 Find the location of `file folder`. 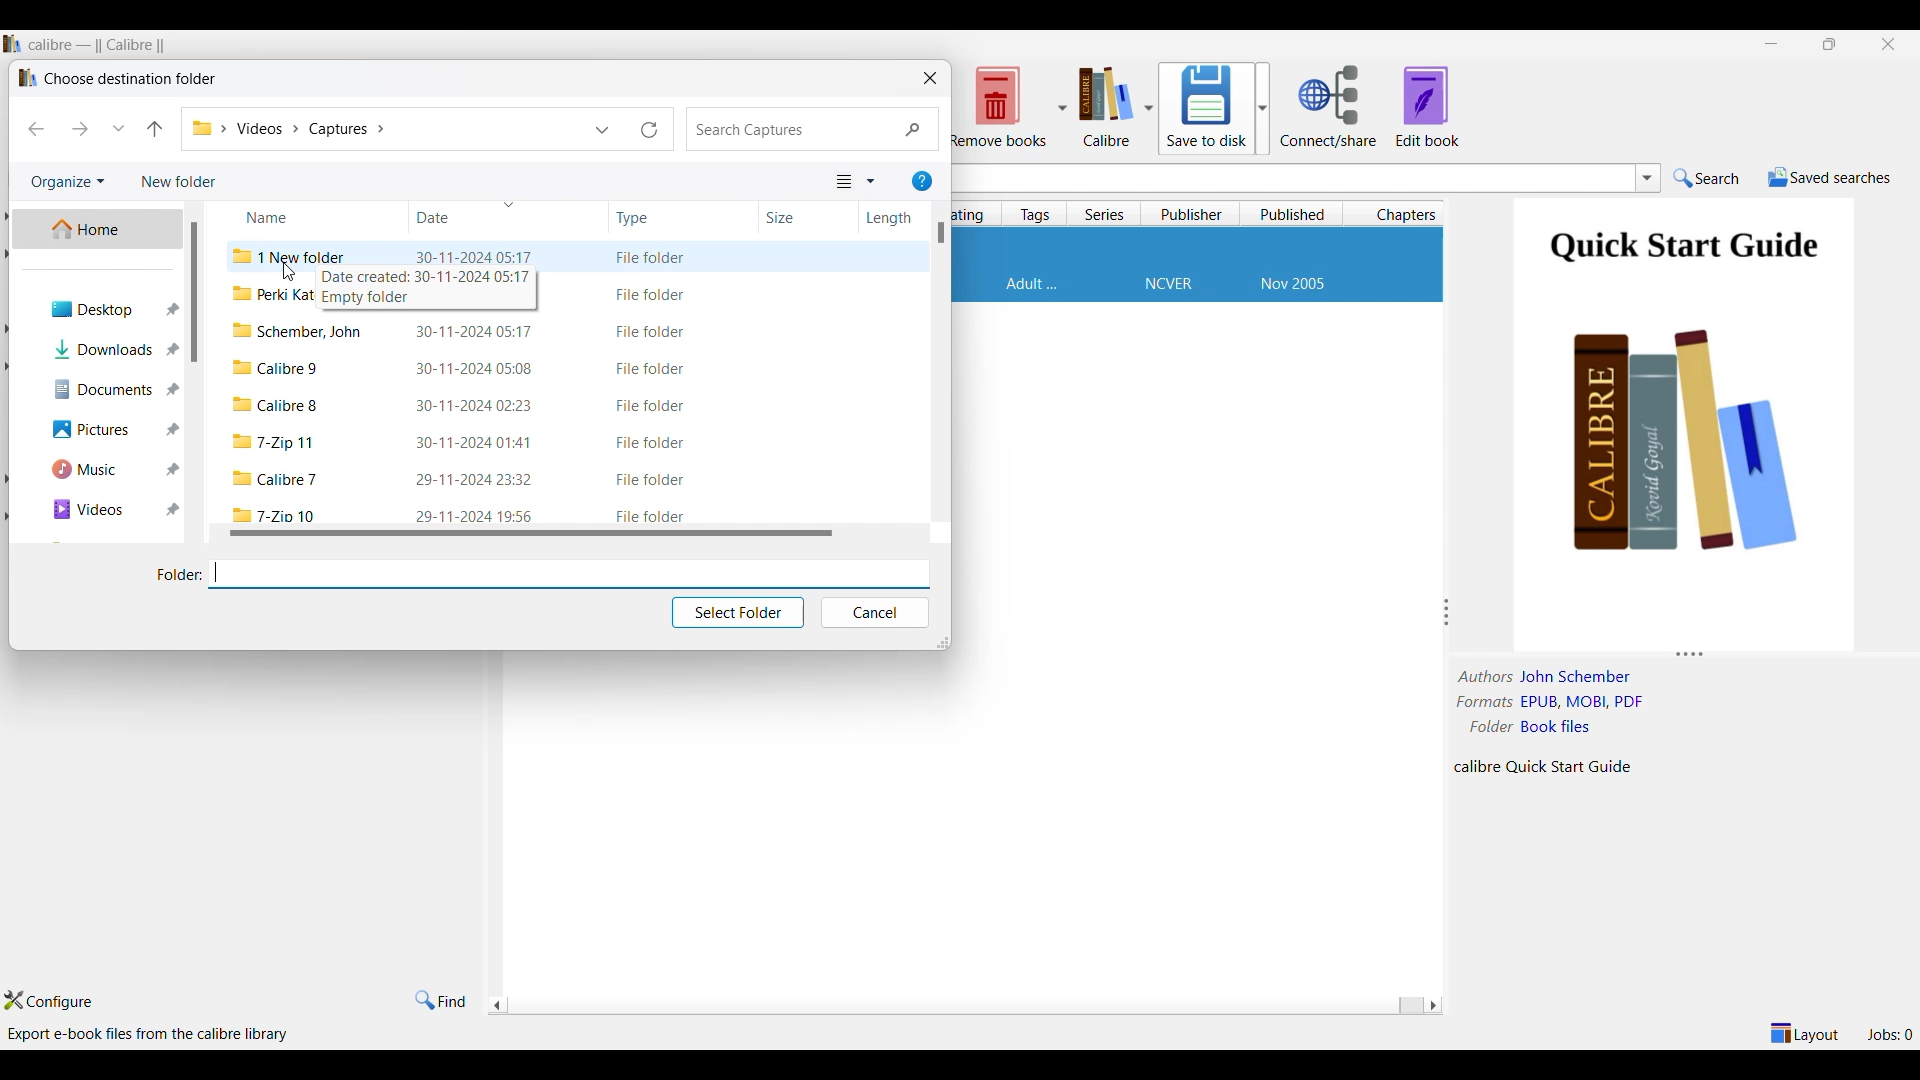

file folder is located at coordinates (653, 369).